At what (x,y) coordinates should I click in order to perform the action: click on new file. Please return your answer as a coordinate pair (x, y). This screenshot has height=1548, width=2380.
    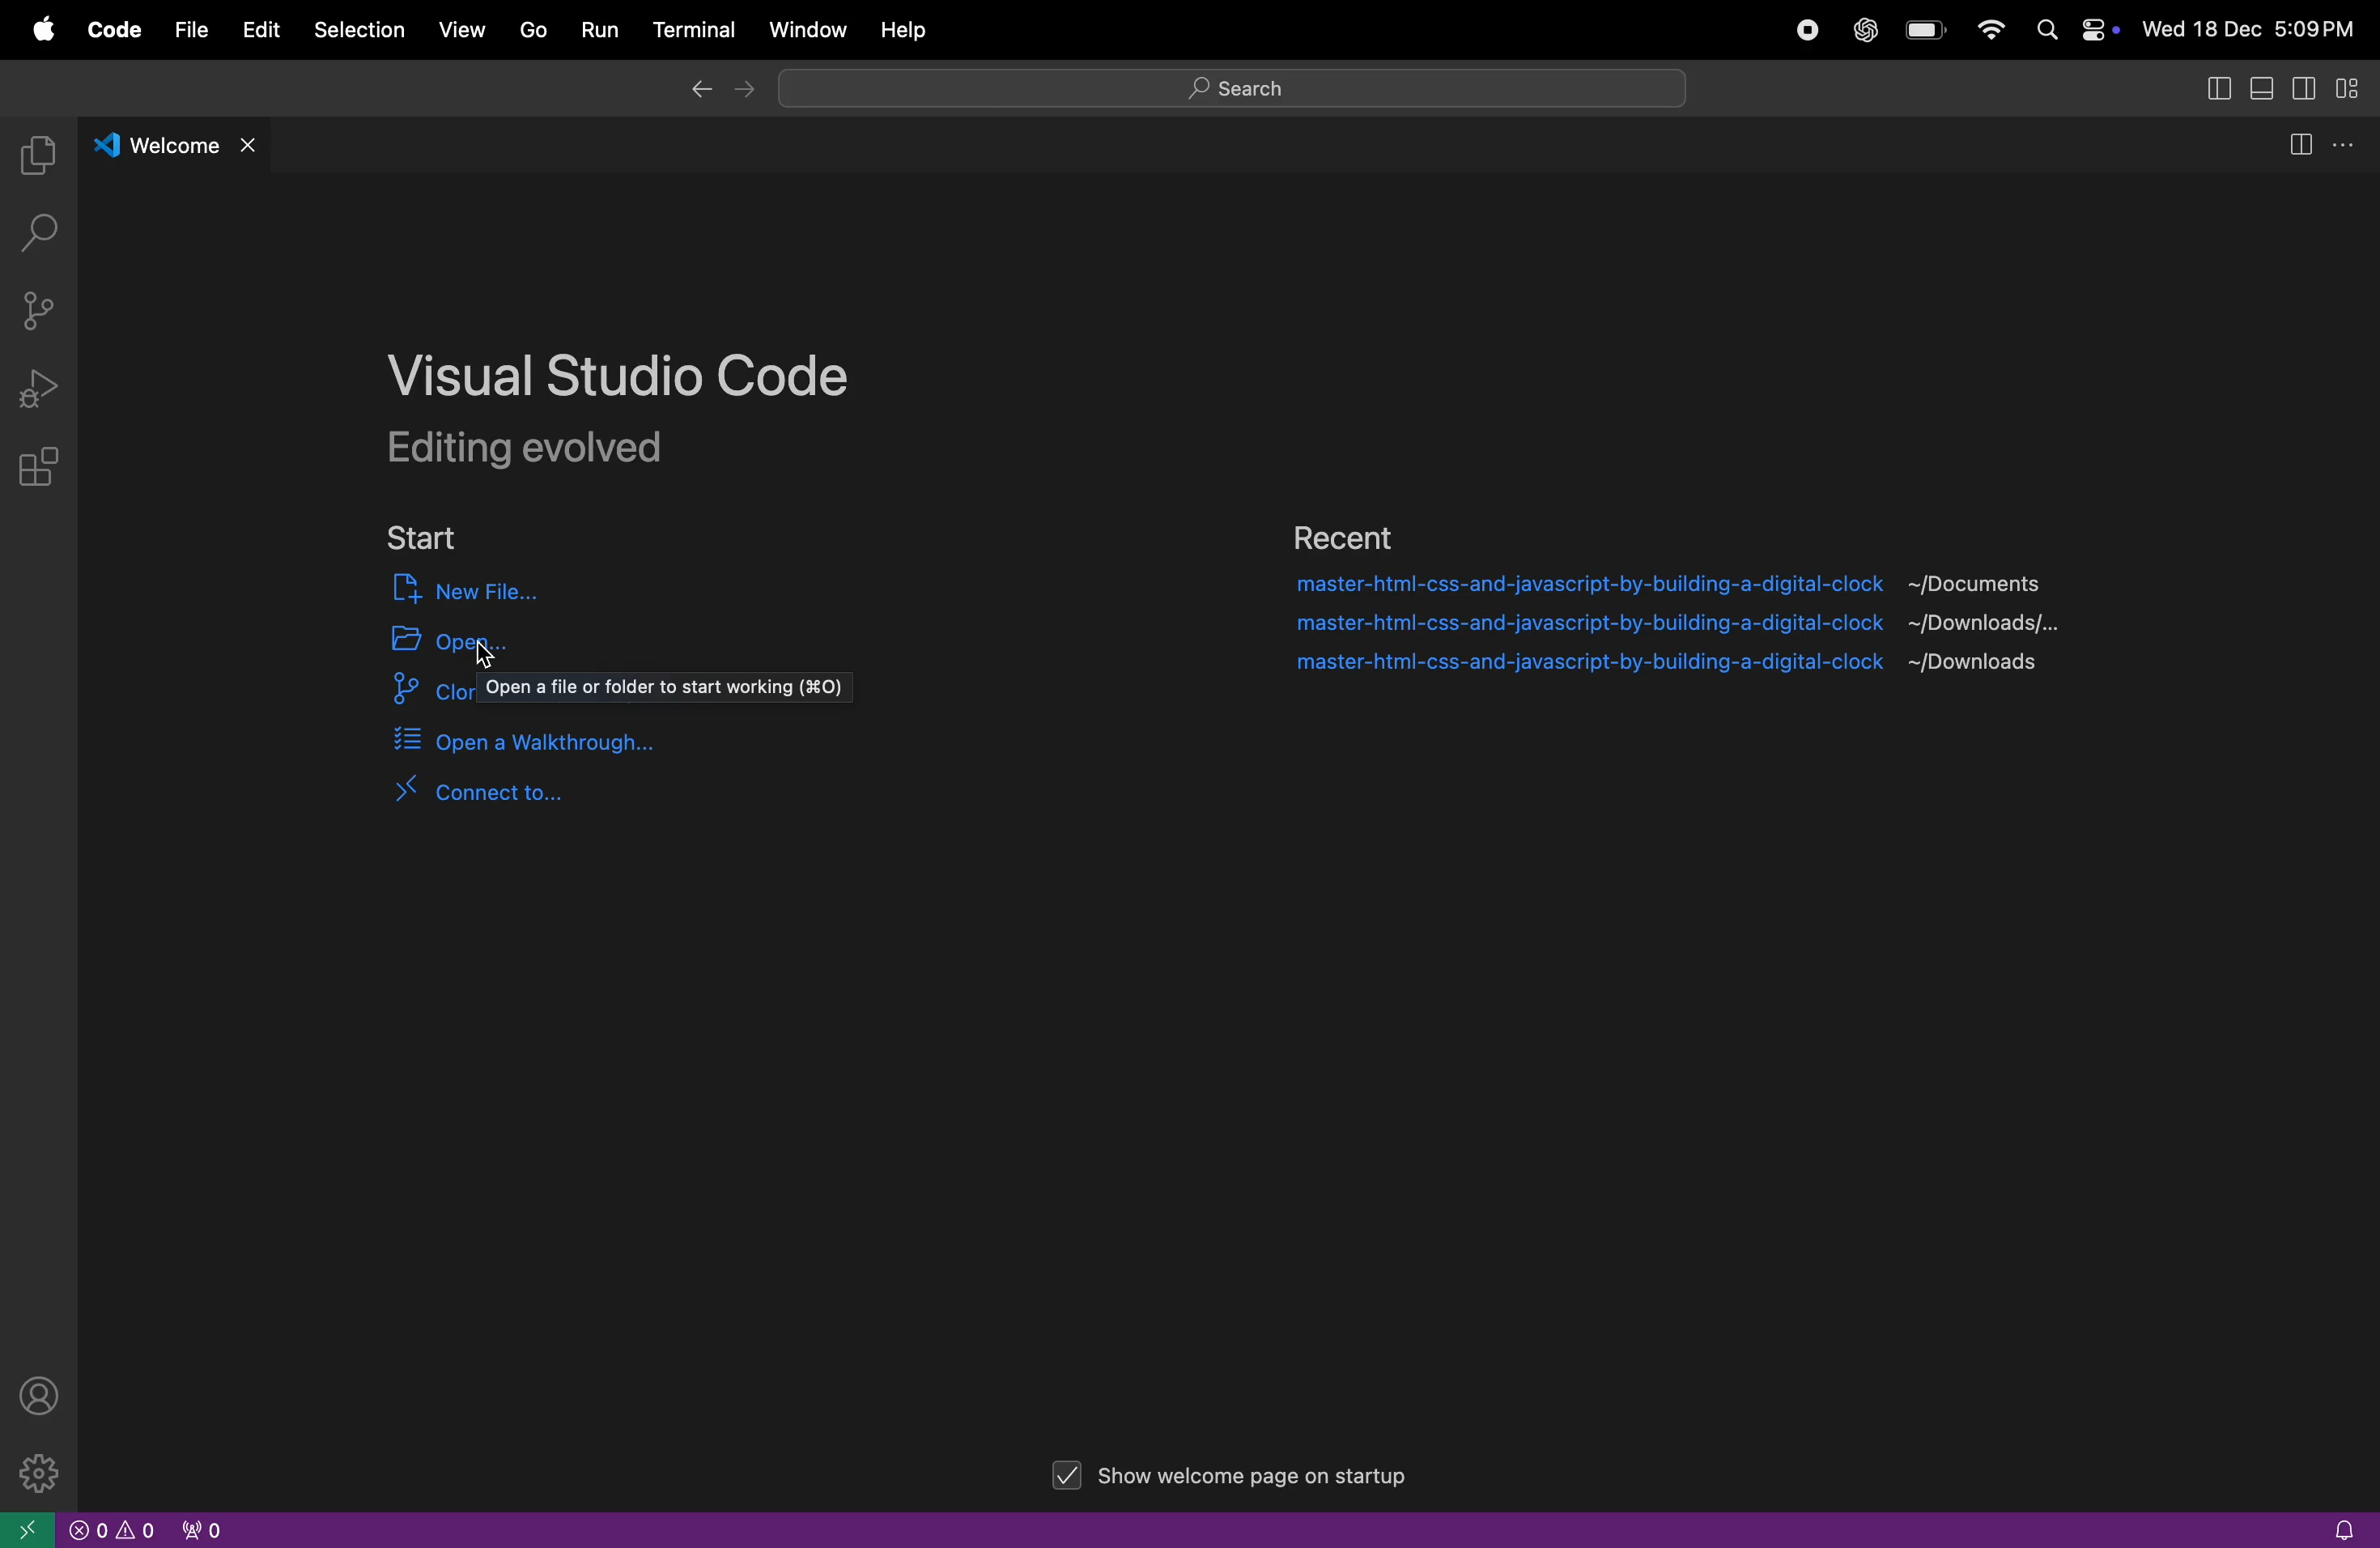
    Looking at the image, I should click on (505, 590).